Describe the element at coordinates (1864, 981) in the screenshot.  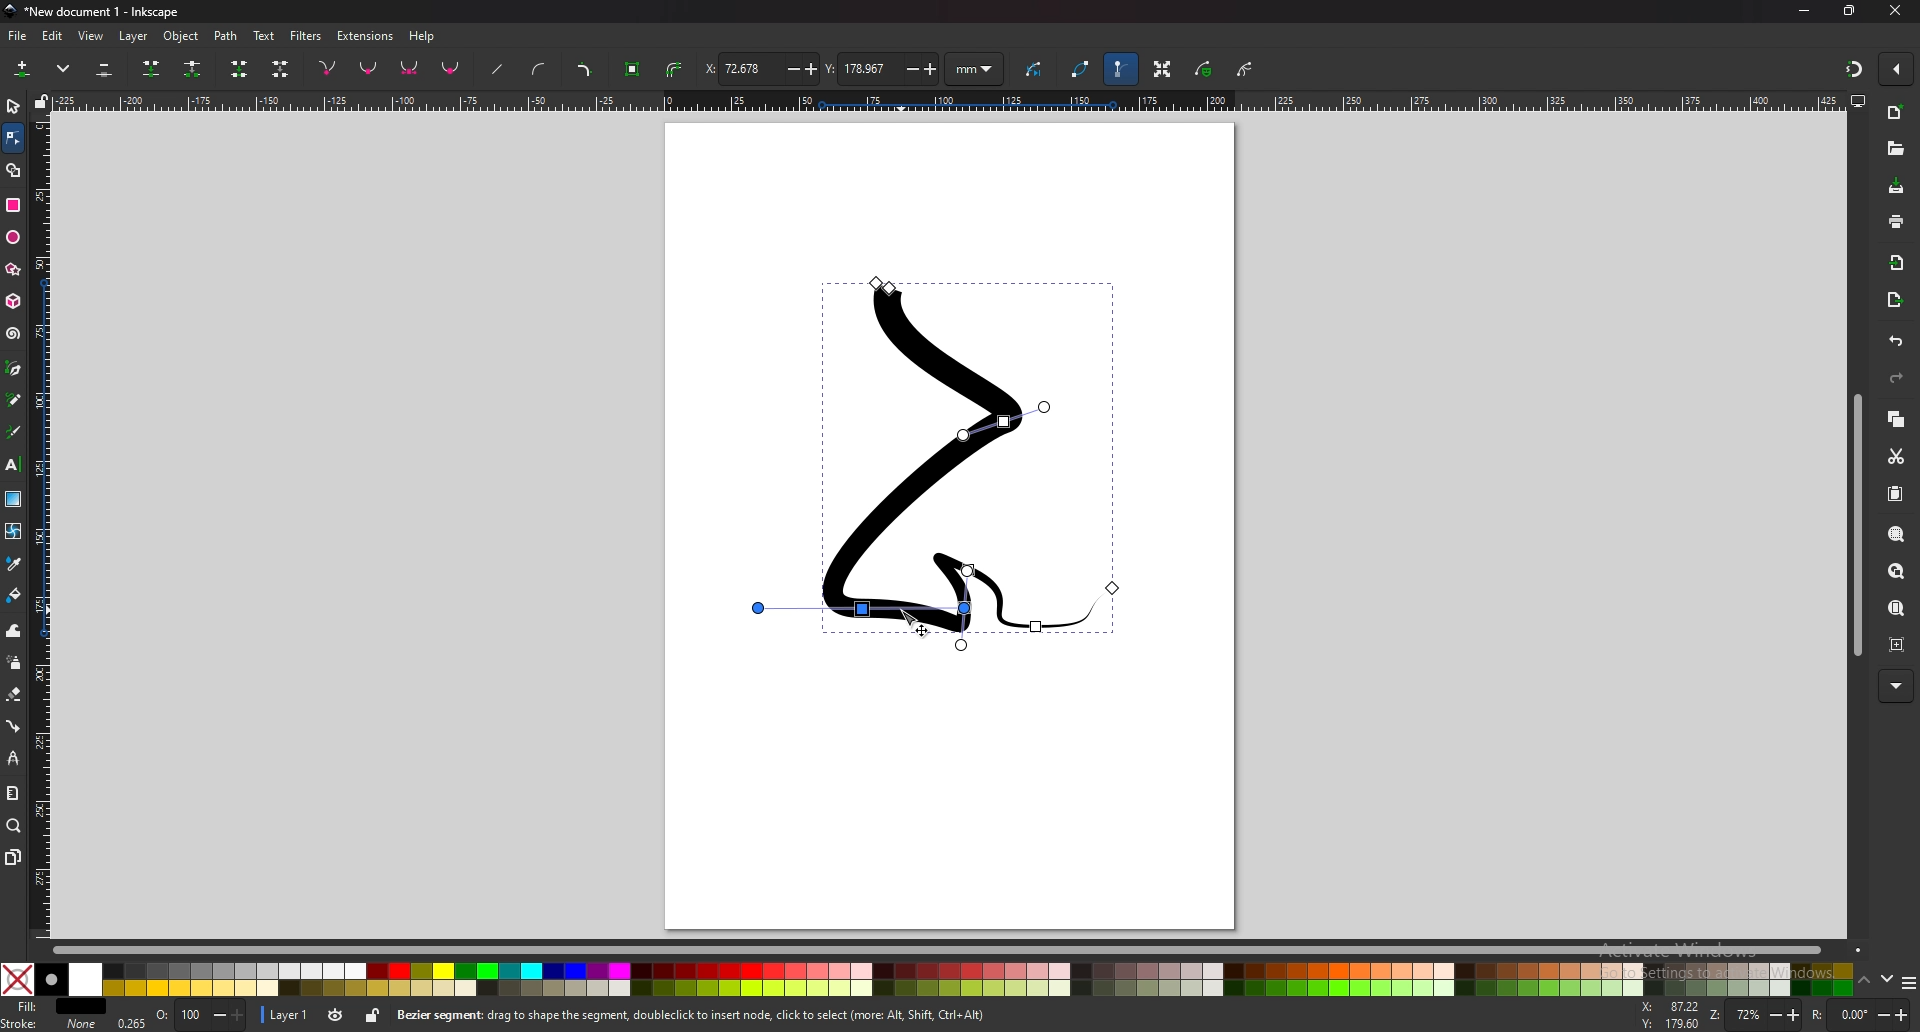
I see `up` at that location.